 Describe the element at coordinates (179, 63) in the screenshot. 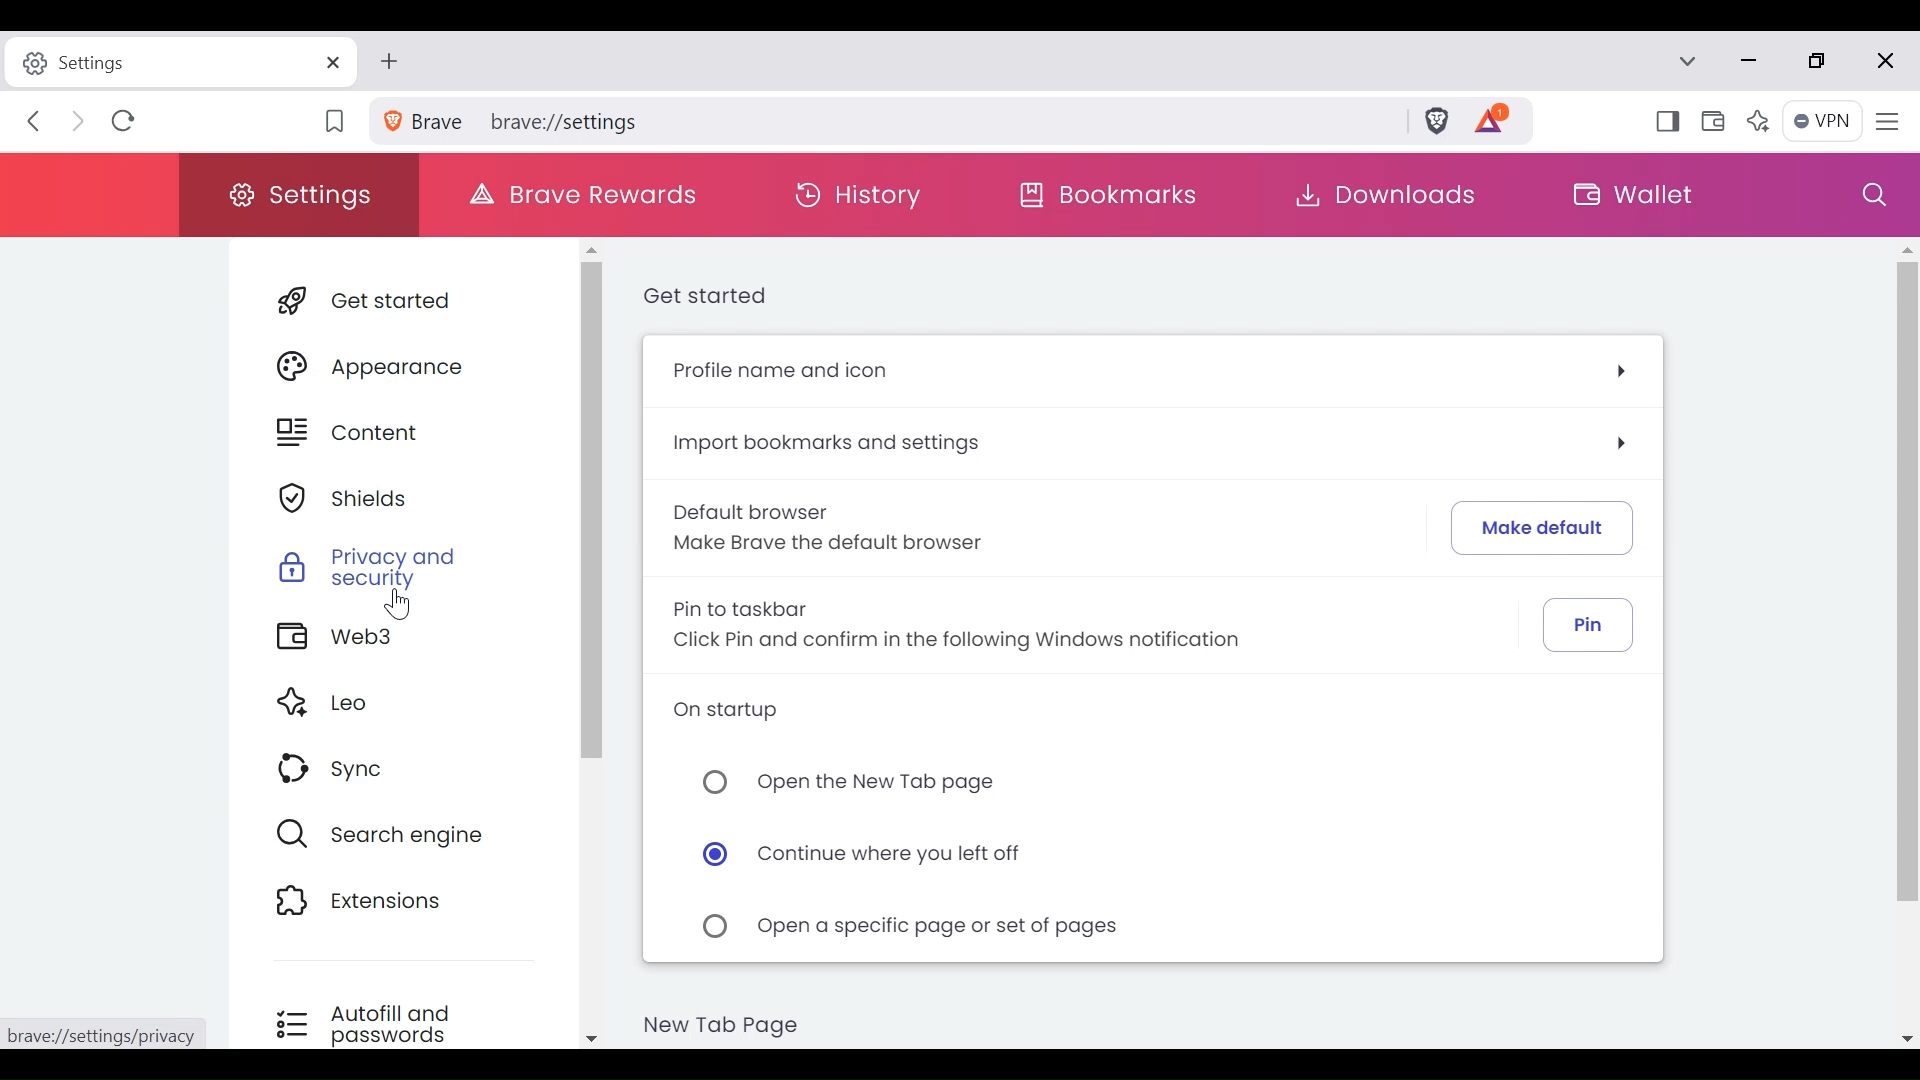

I see `Settings Tab` at that location.